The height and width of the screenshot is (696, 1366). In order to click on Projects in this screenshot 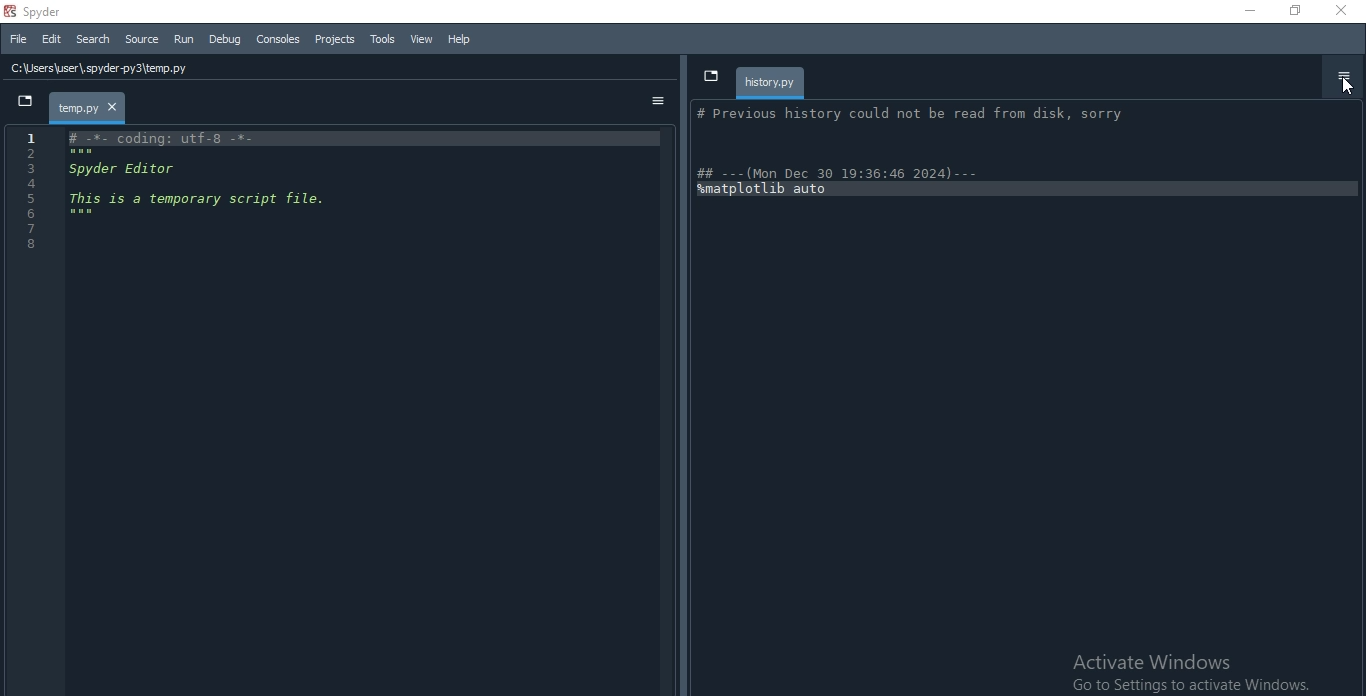, I will do `click(334, 40)`.